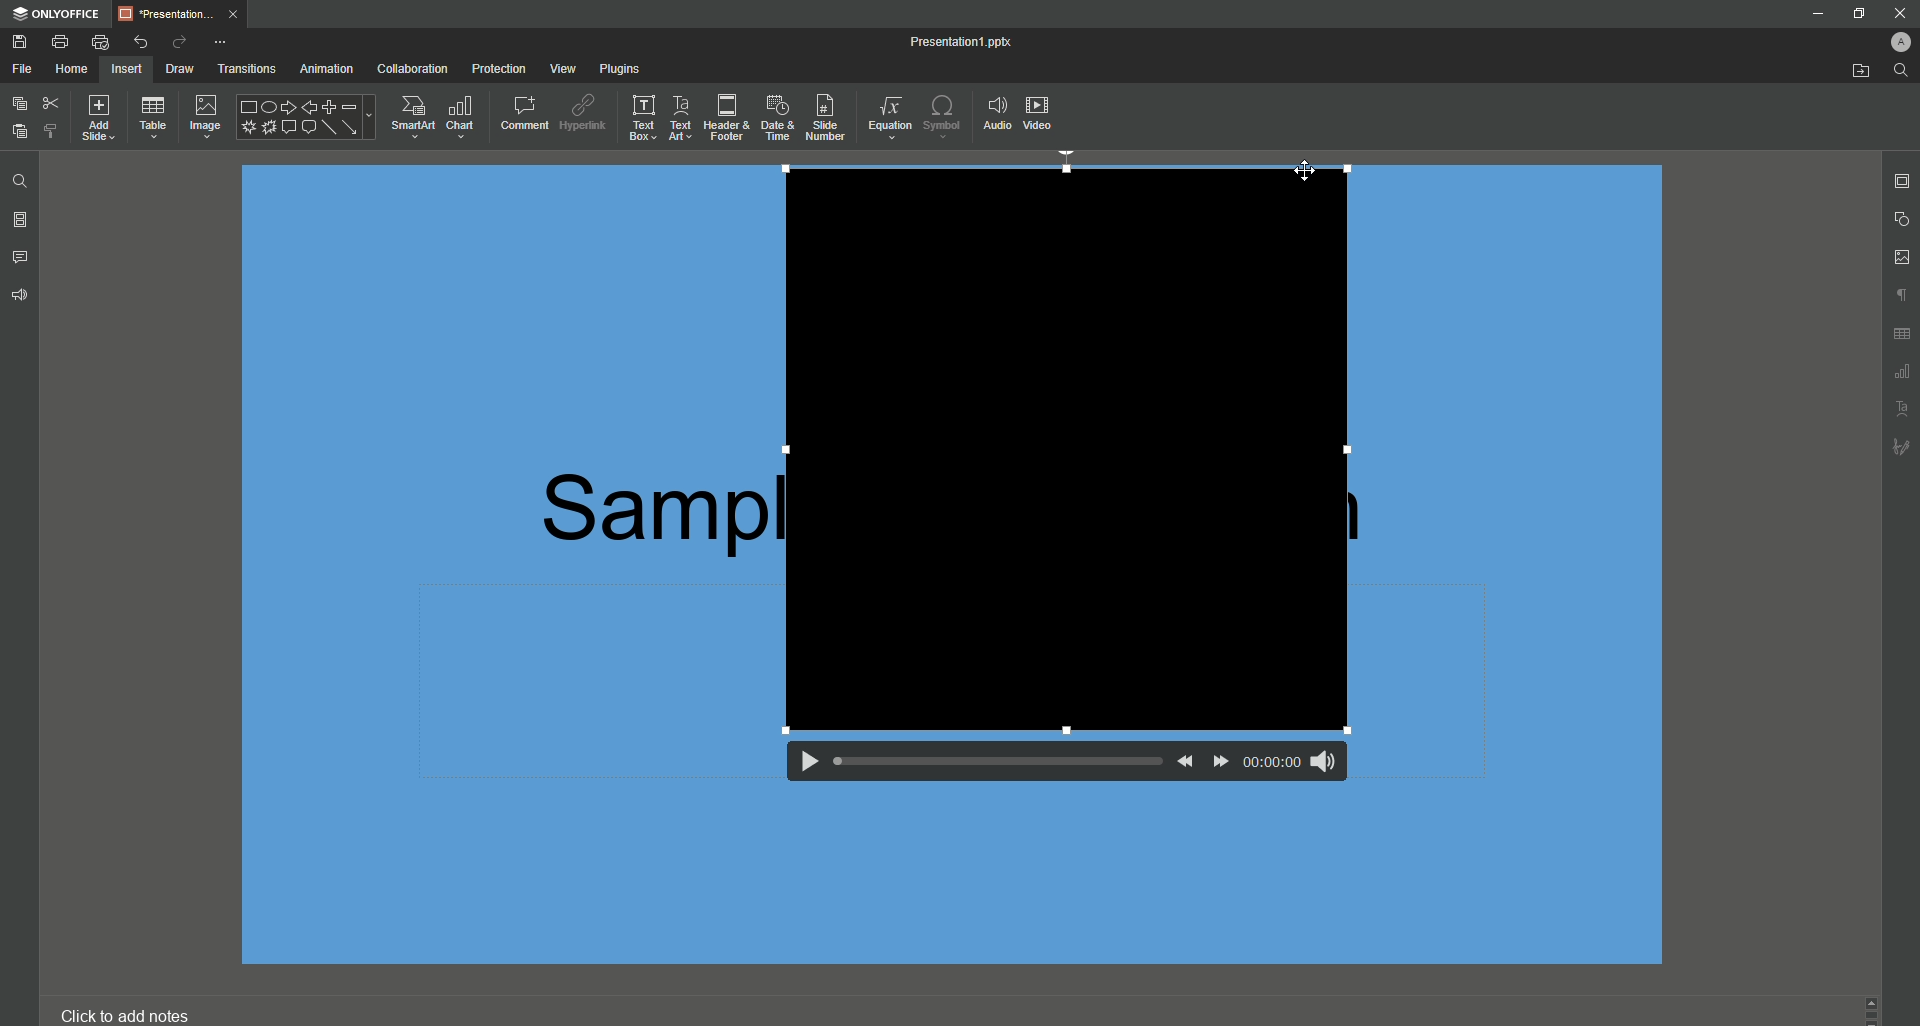 This screenshot has width=1920, height=1026. Describe the element at coordinates (582, 112) in the screenshot. I see `Hyperlink` at that location.